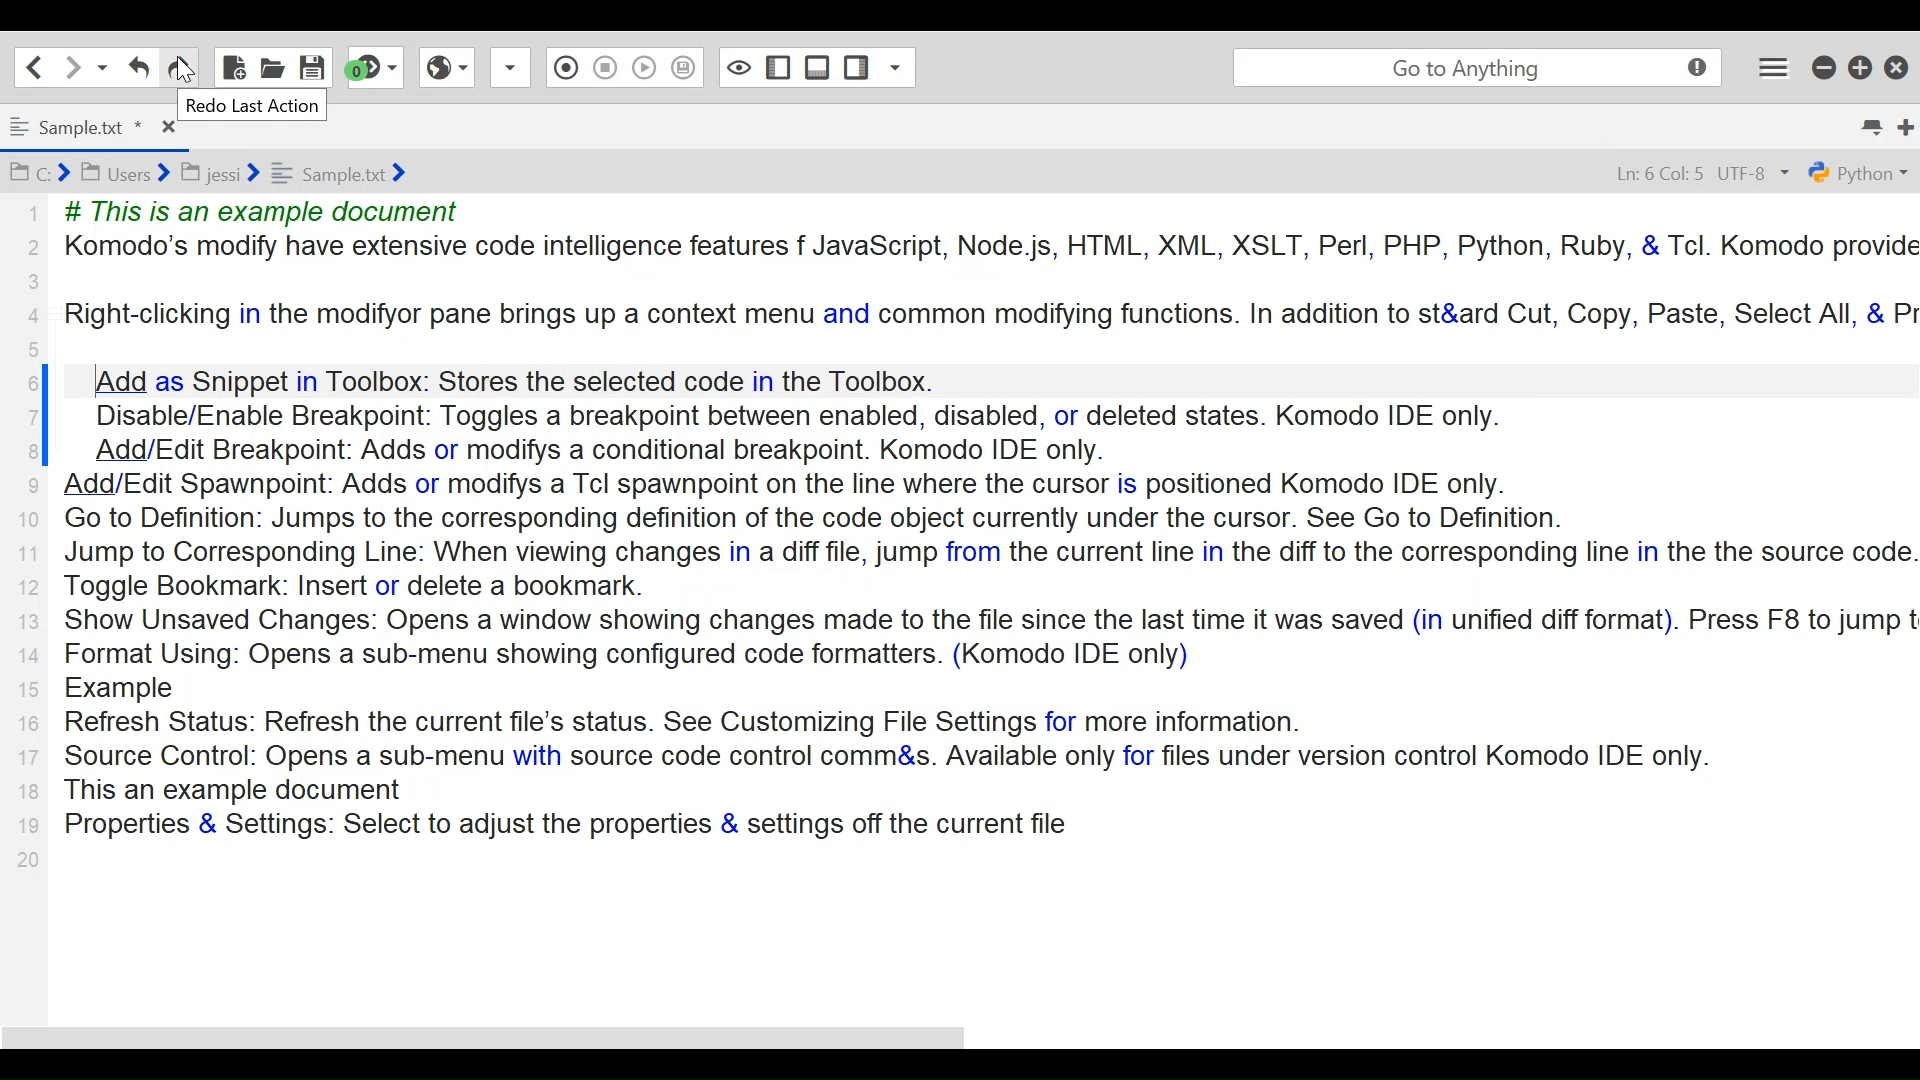  I want to click on Show specific Sidebar, so click(895, 67).